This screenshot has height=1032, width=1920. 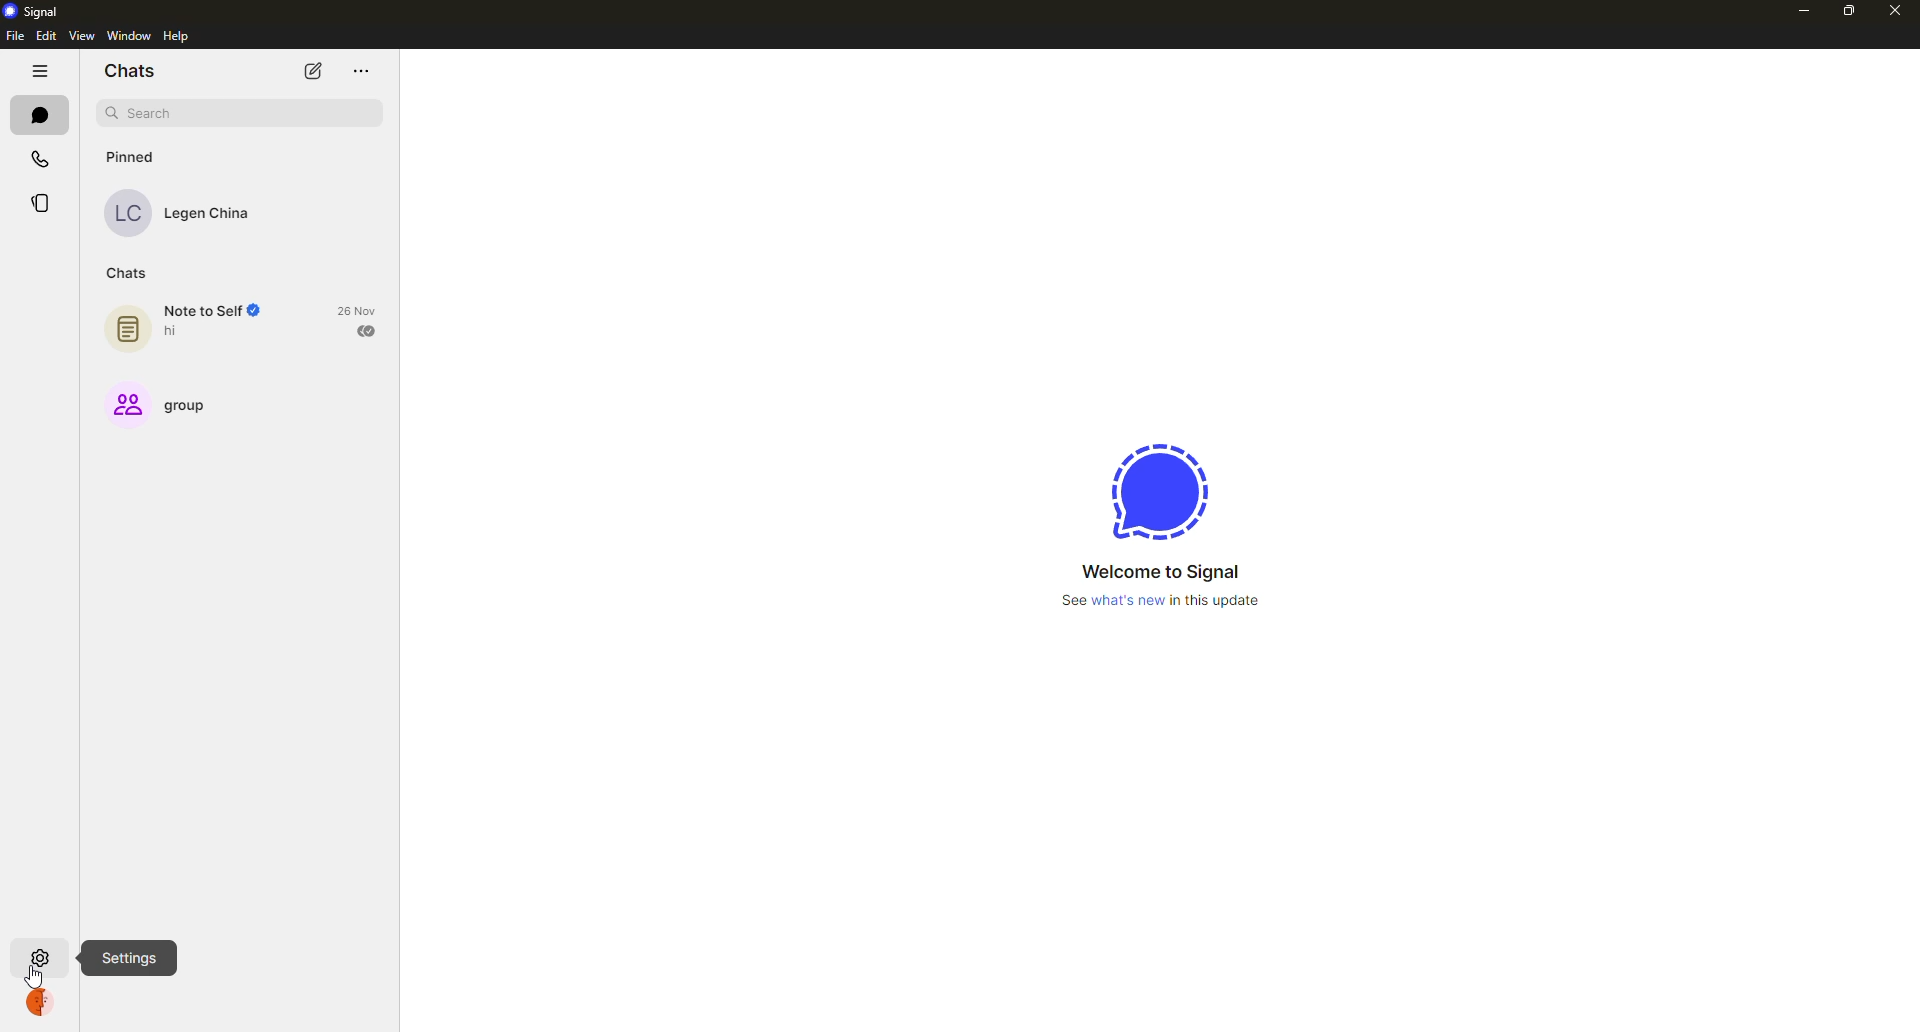 What do you see at coordinates (360, 310) in the screenshot?
I see `date` at bounding box center [360, 310].